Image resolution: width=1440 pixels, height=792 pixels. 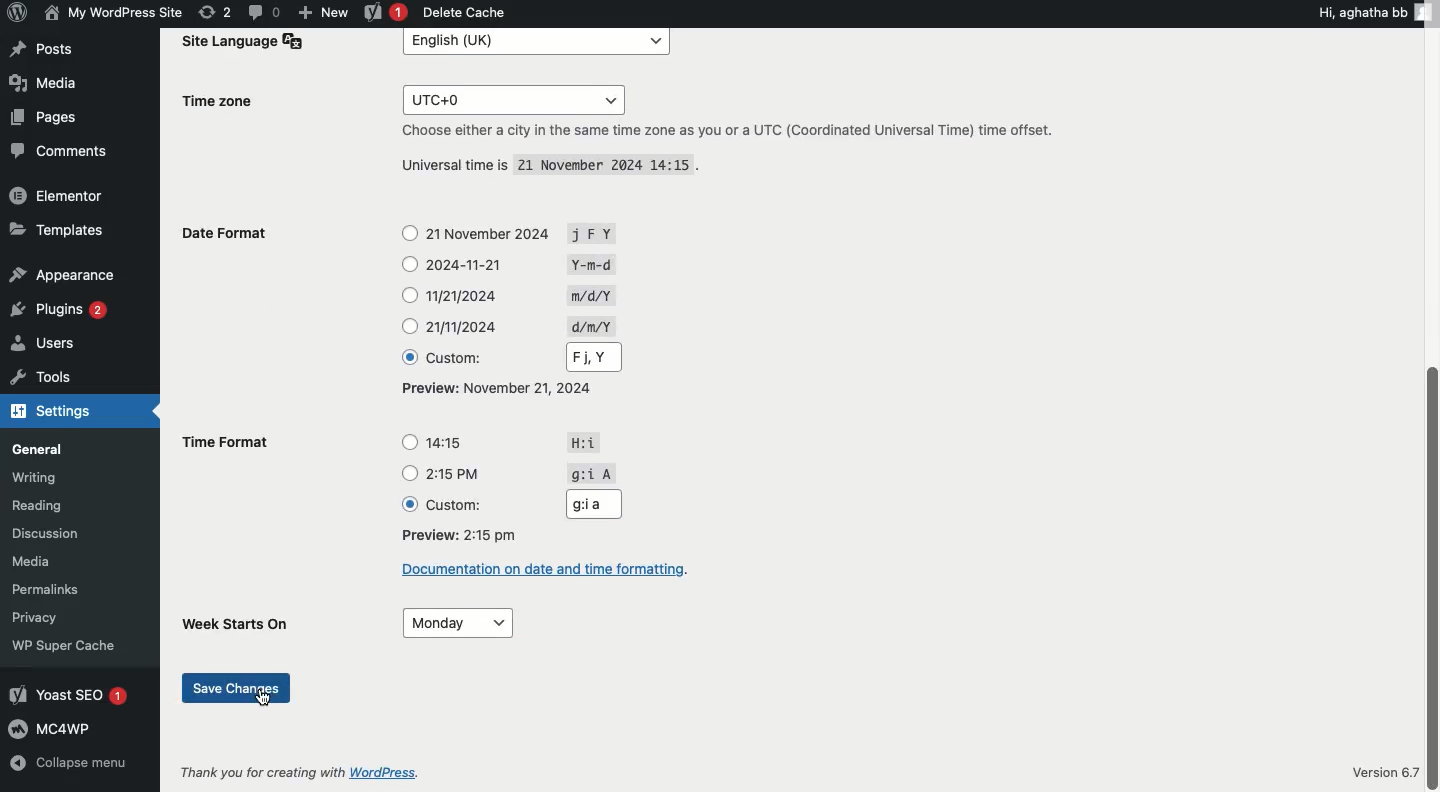 What do you see at coordinates (498, 441) in the screenshot?
I see `14:15 H:i` at bounding box center [498, 441].